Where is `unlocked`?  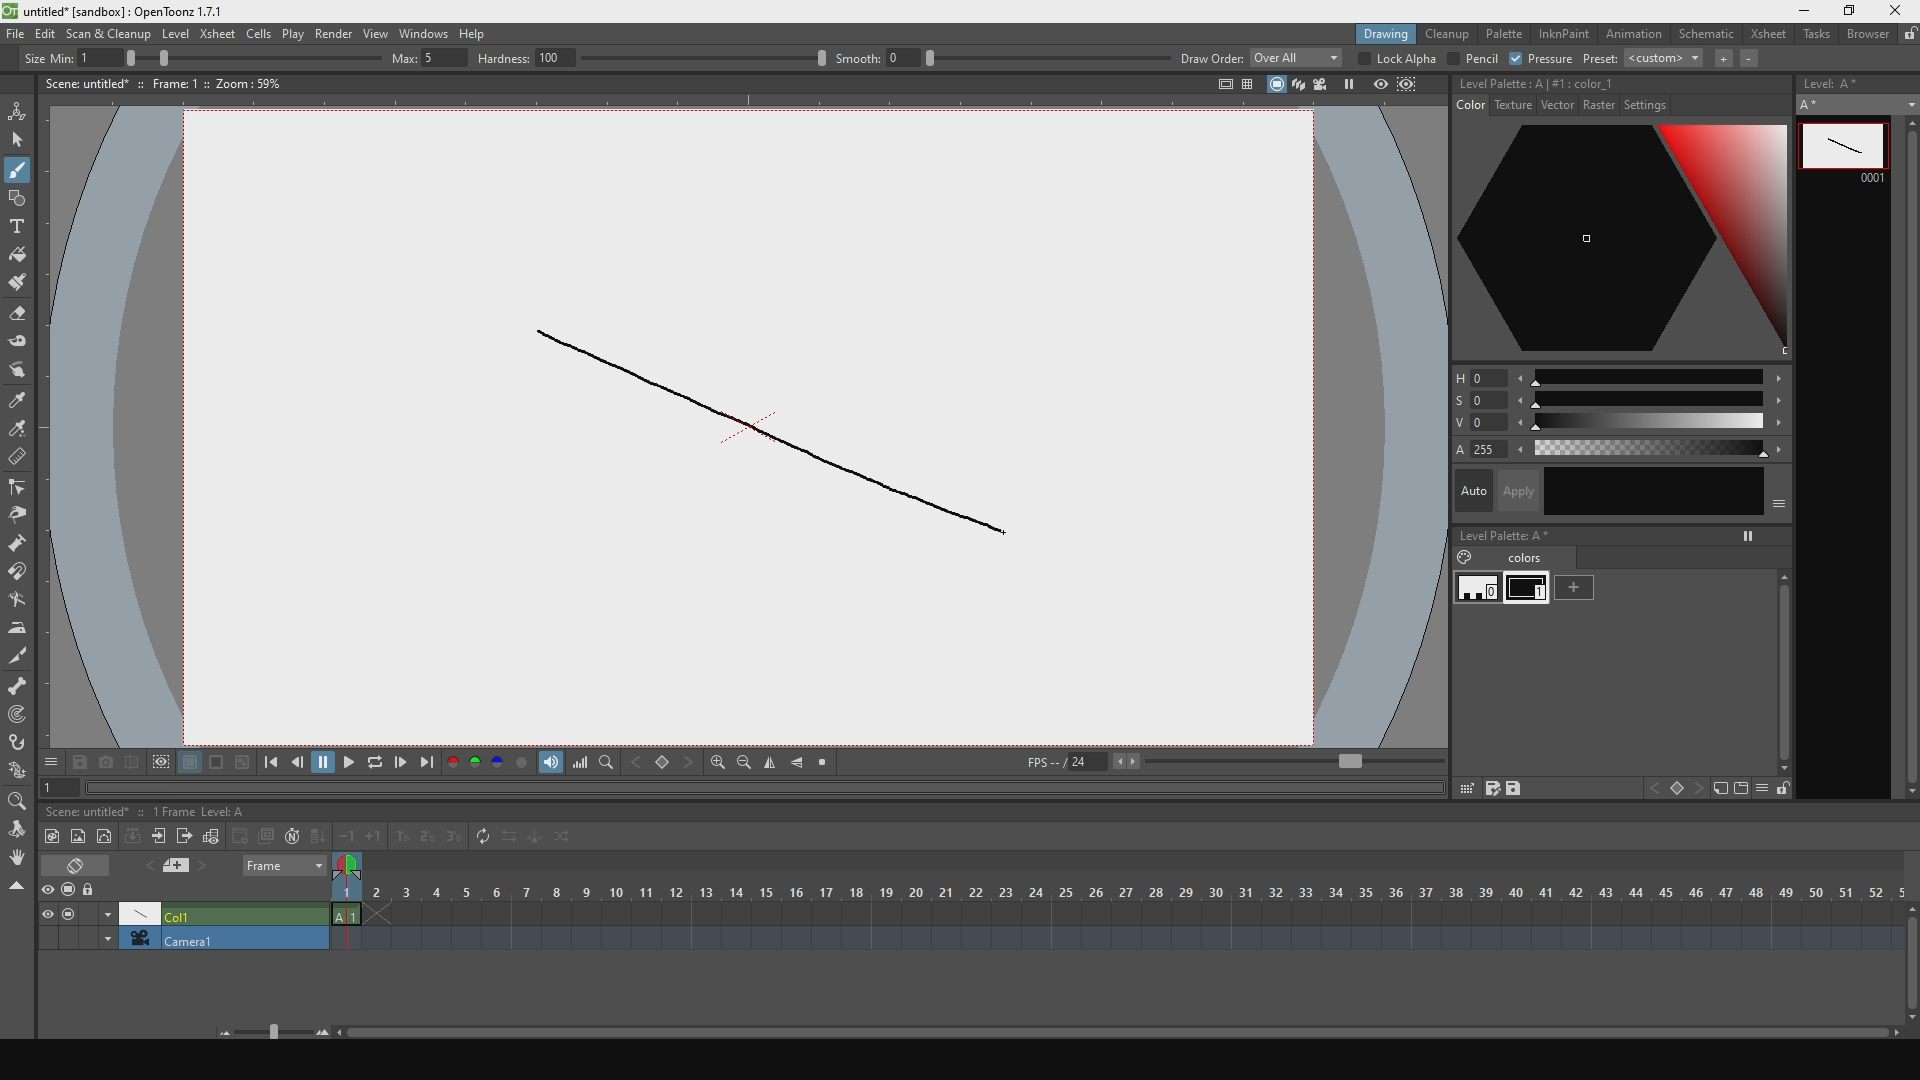 unlocked is located at coordinates (1780, 789).